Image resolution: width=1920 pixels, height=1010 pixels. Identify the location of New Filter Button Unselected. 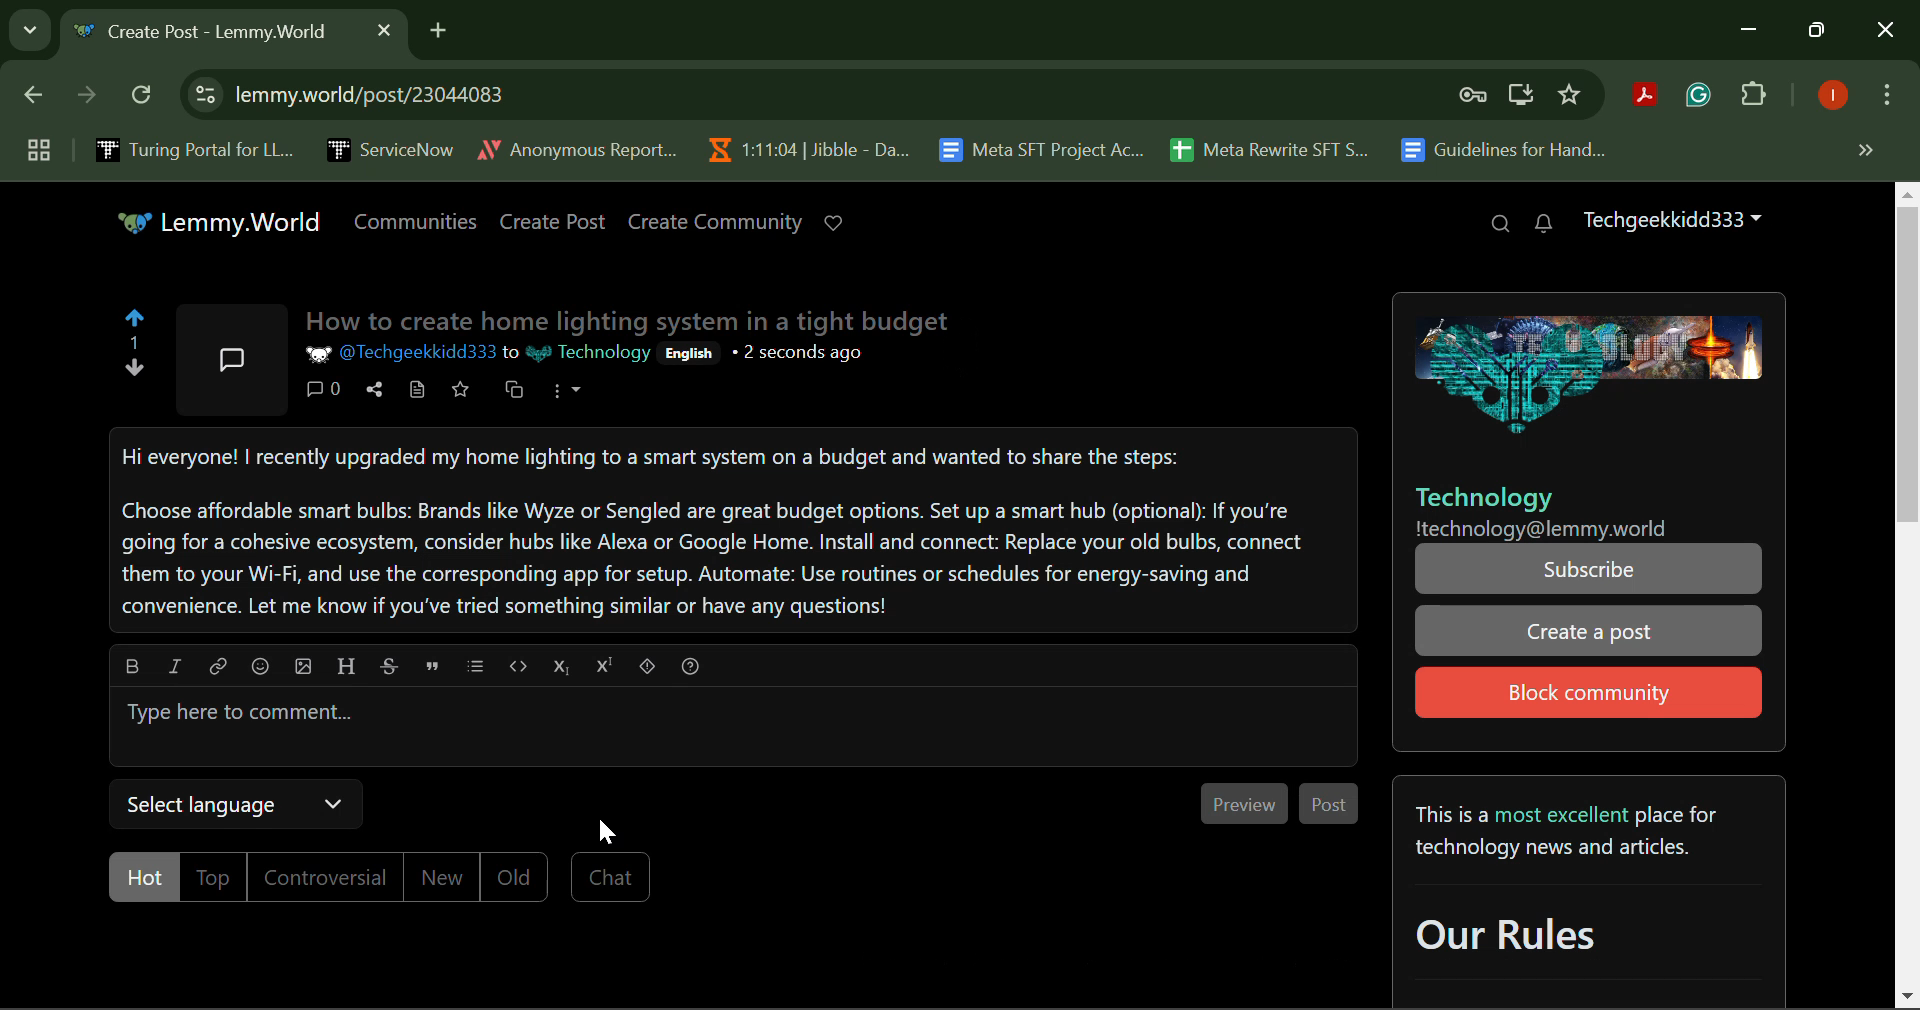
(438, 876).